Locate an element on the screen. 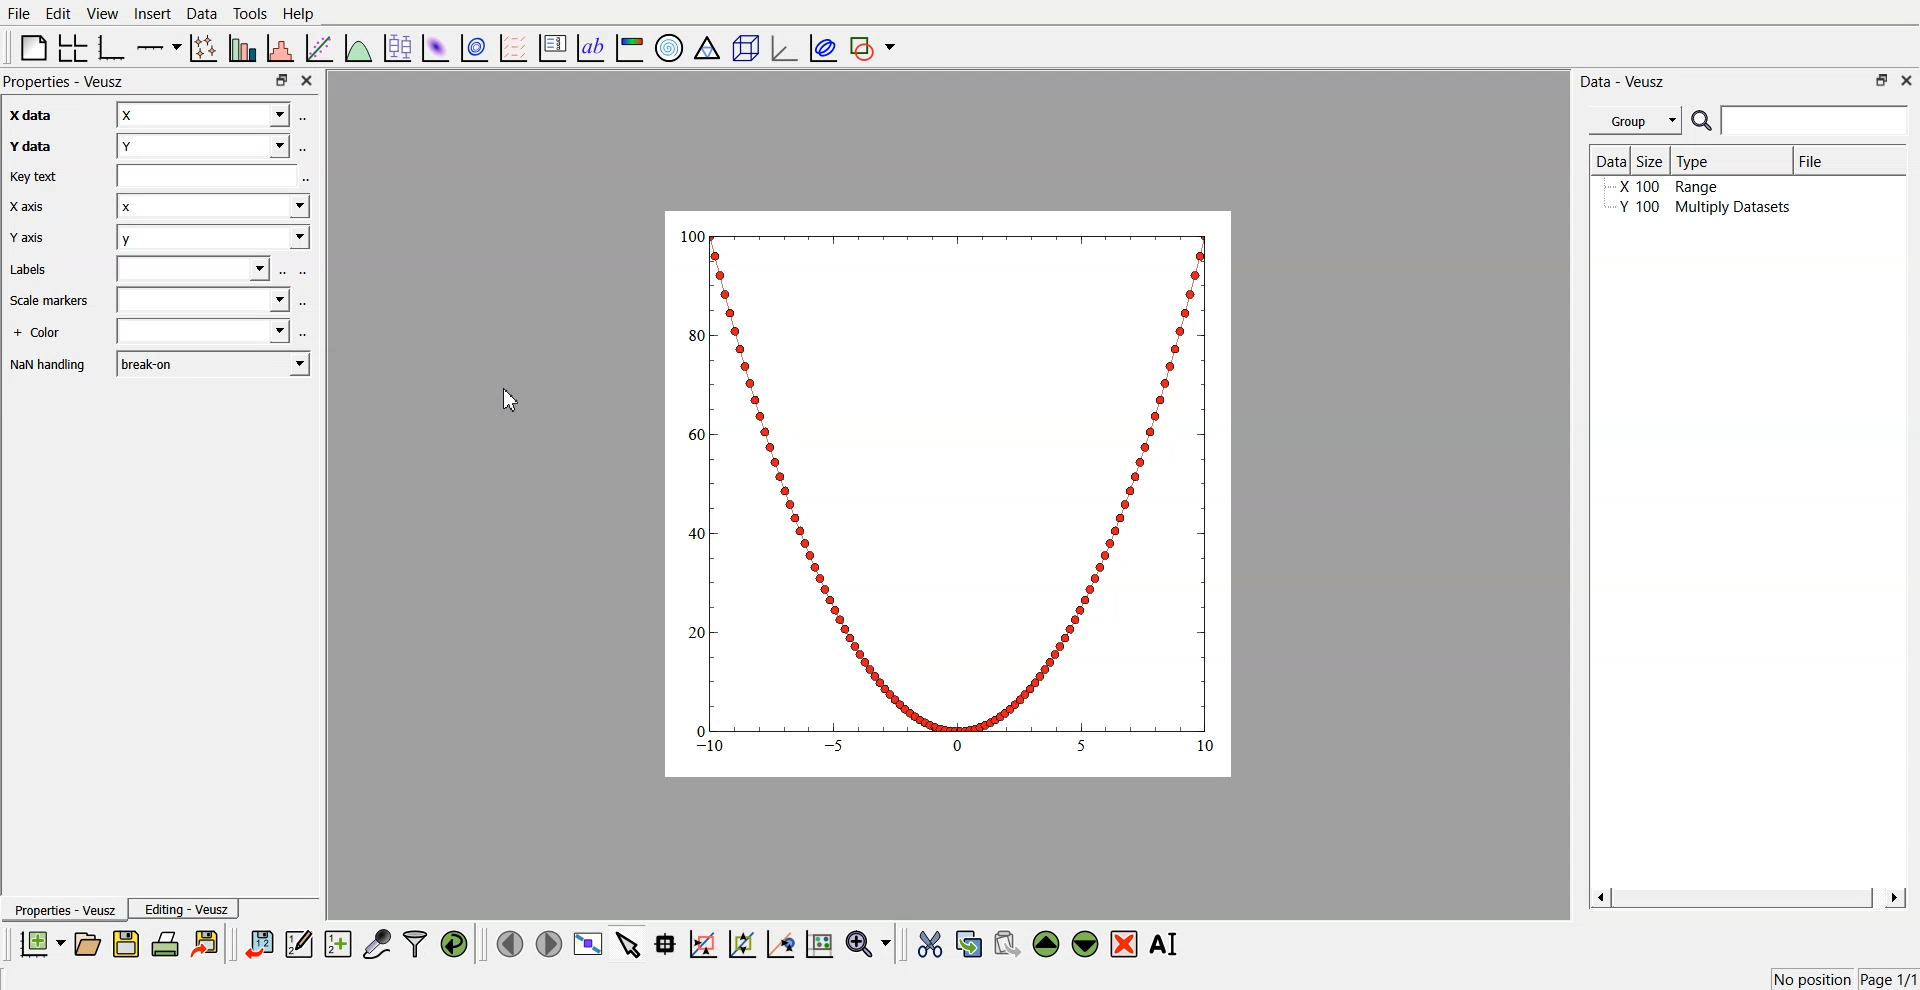 The height and width of the screenshot is (990, 1920). new documents is located at coordinates (39, 943).